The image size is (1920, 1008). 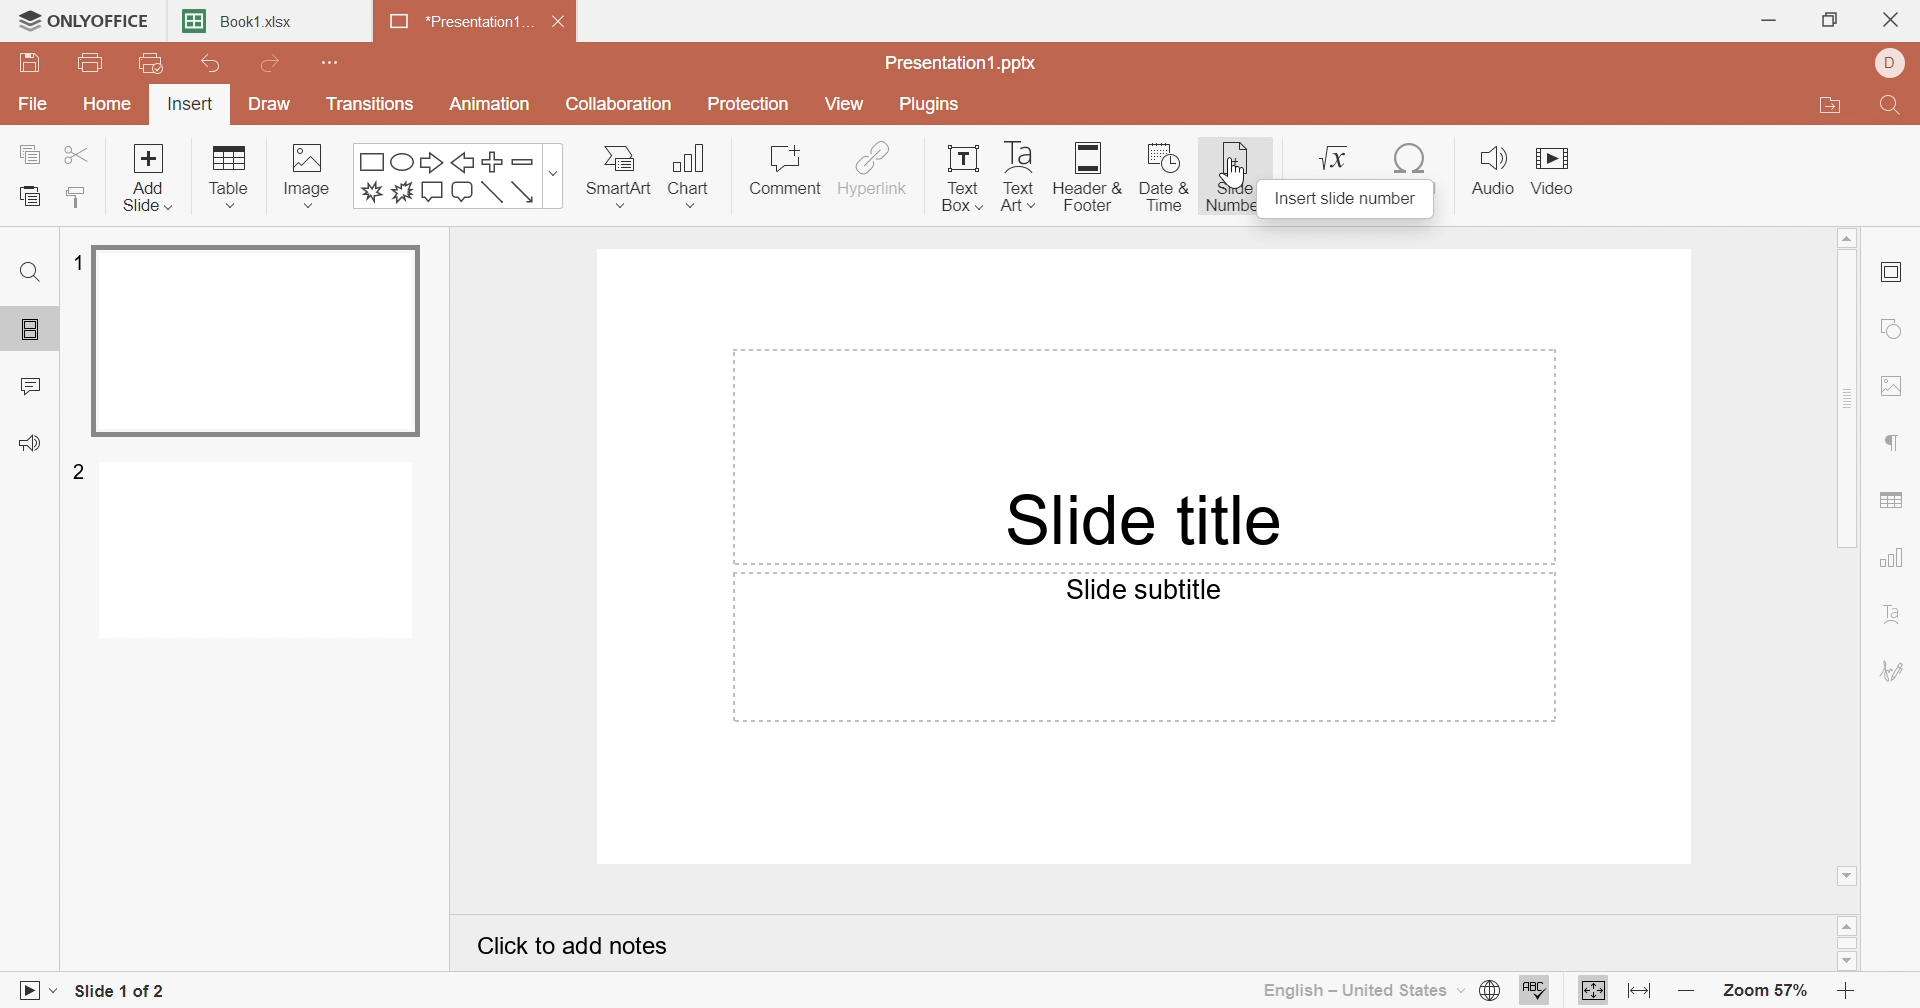 What do you see at coordinates (34, 445) in the screenshot?
I see `Feedback & Support` at bounding box center [34, 445].